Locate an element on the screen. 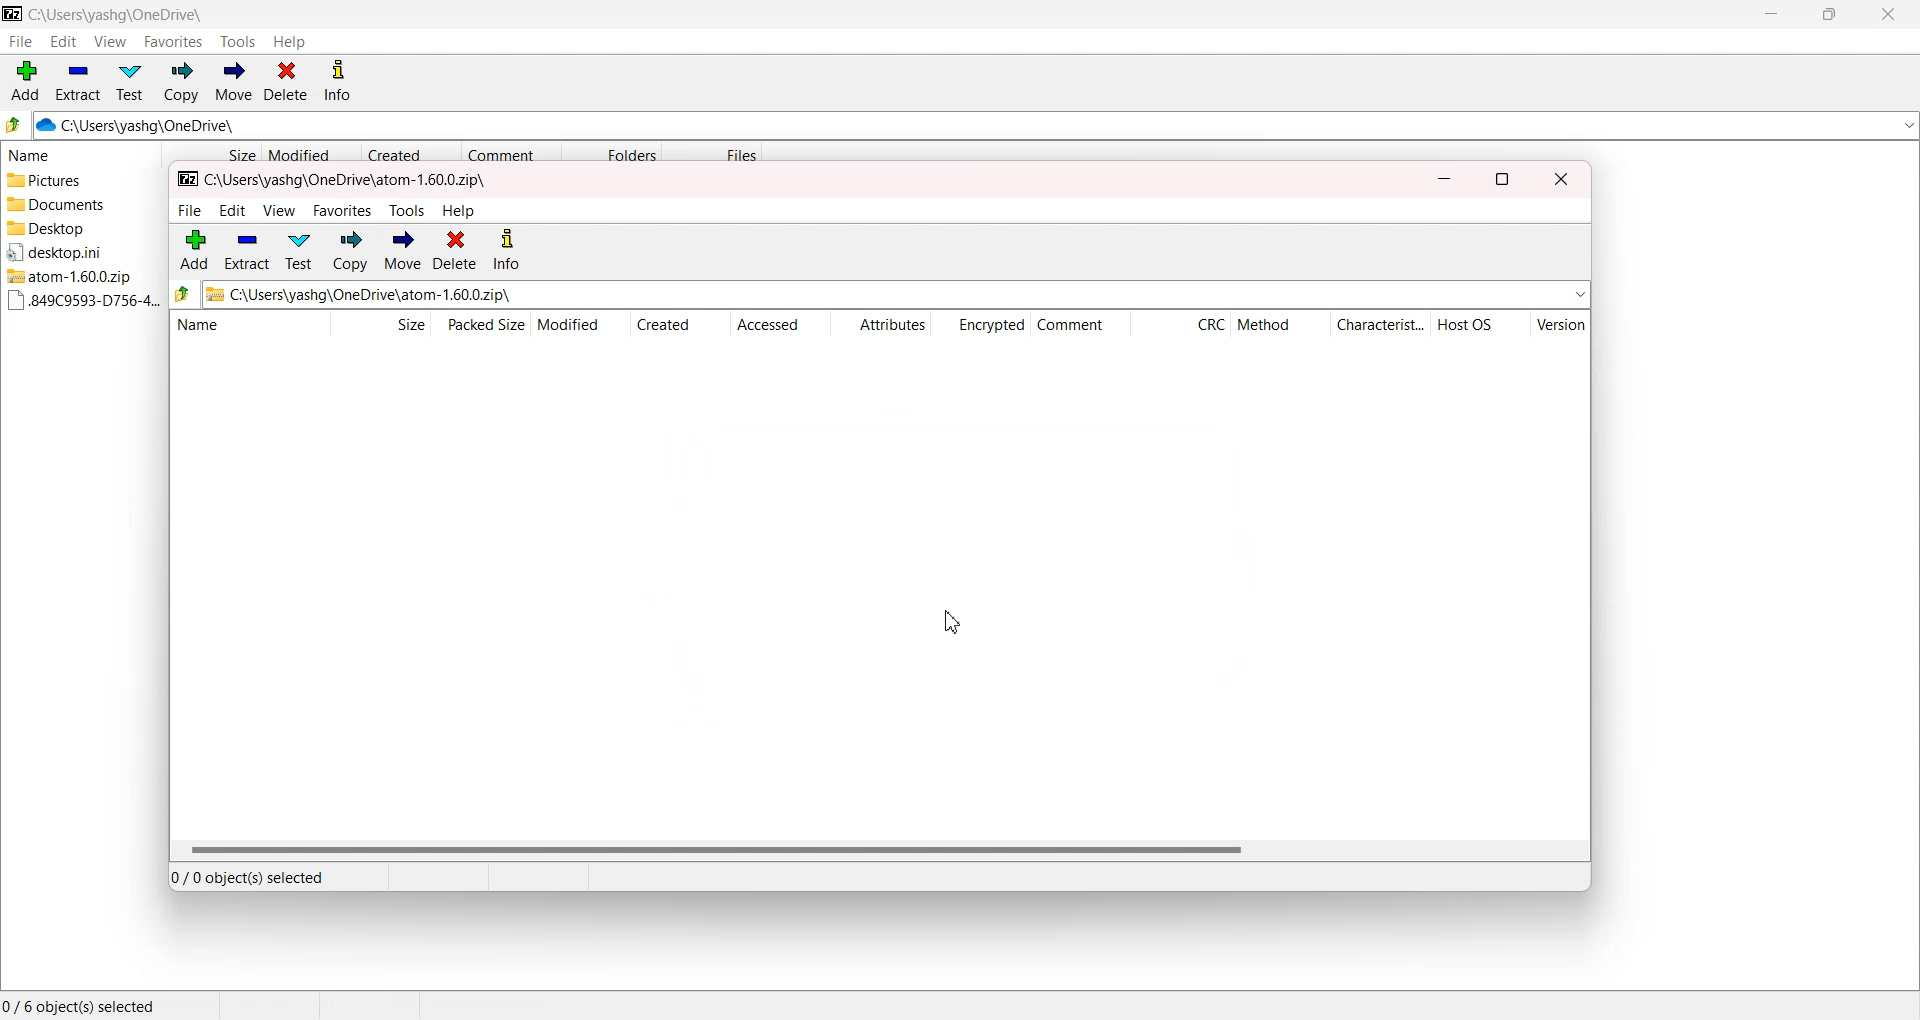  Host OS is located at coordinates (1480, 326).